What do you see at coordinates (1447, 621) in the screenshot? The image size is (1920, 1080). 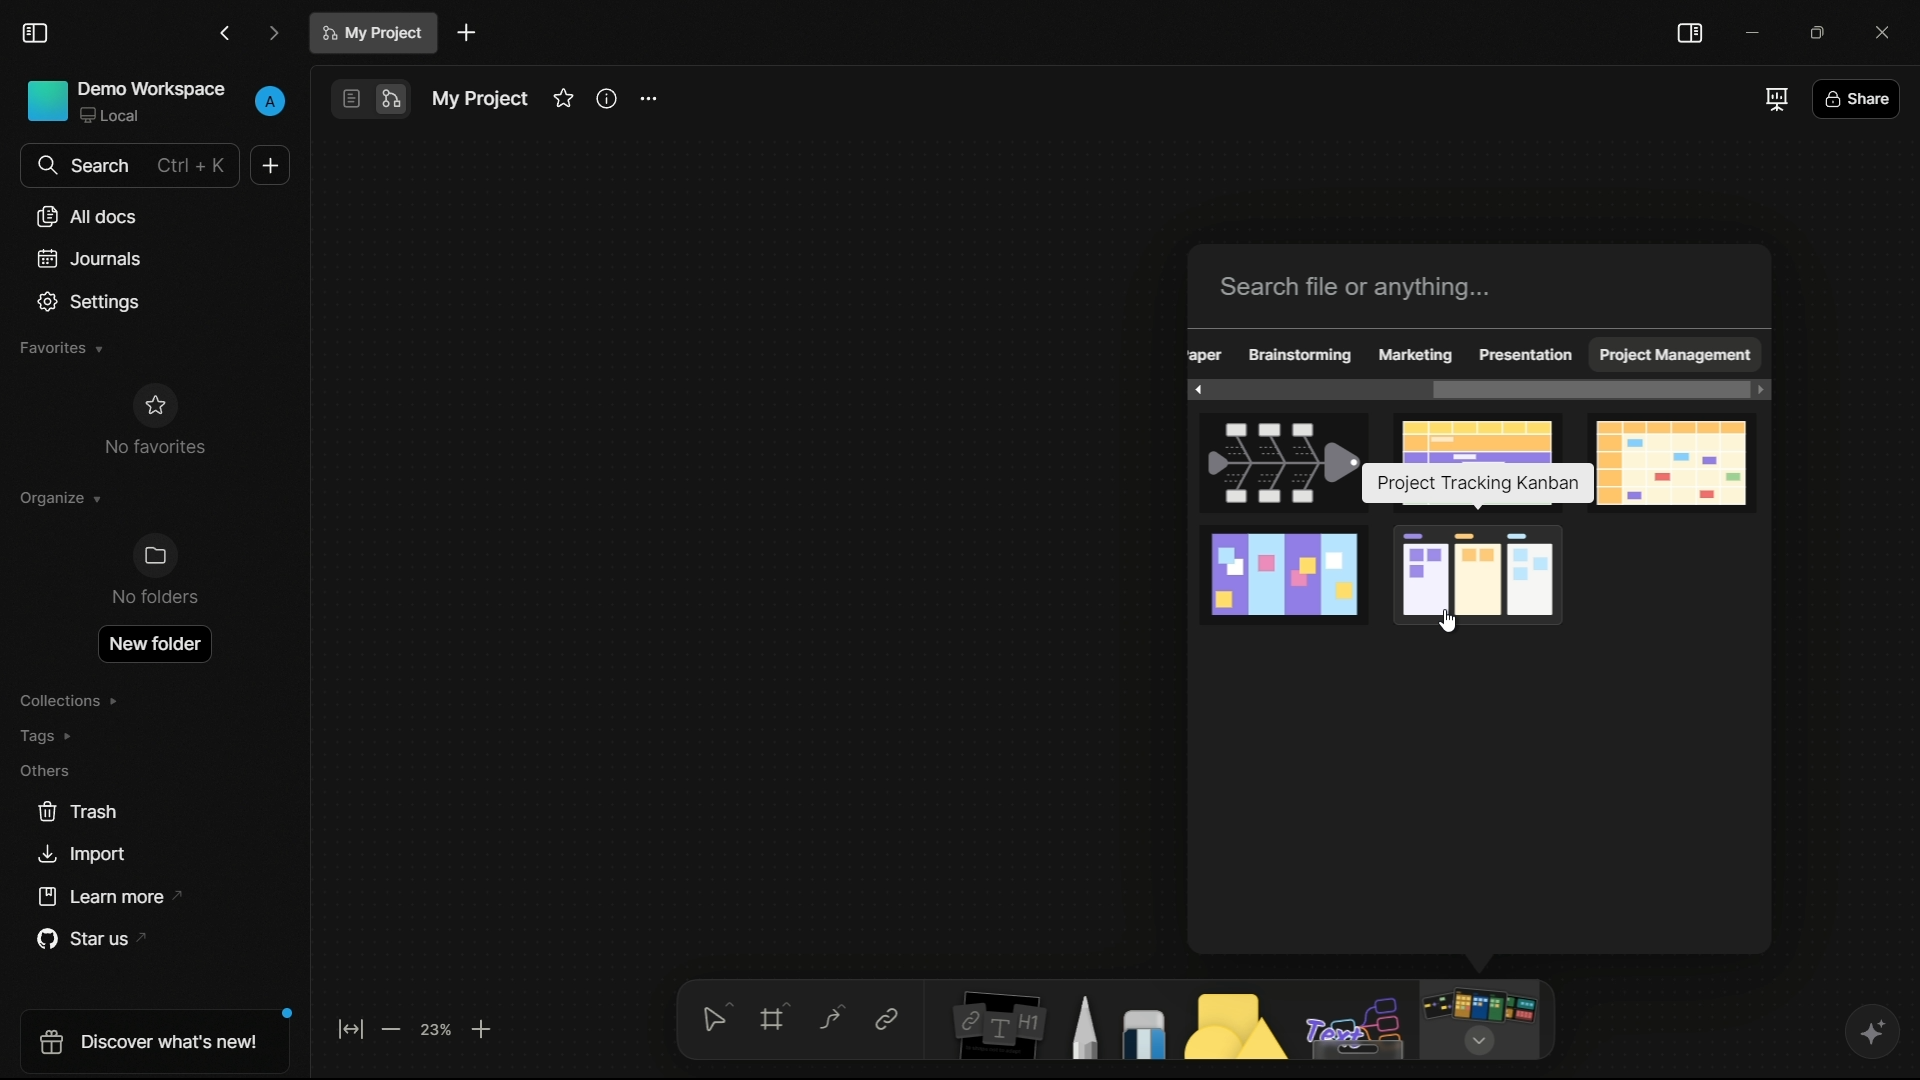 I see `cursor` at bounding box center [1447, 621].